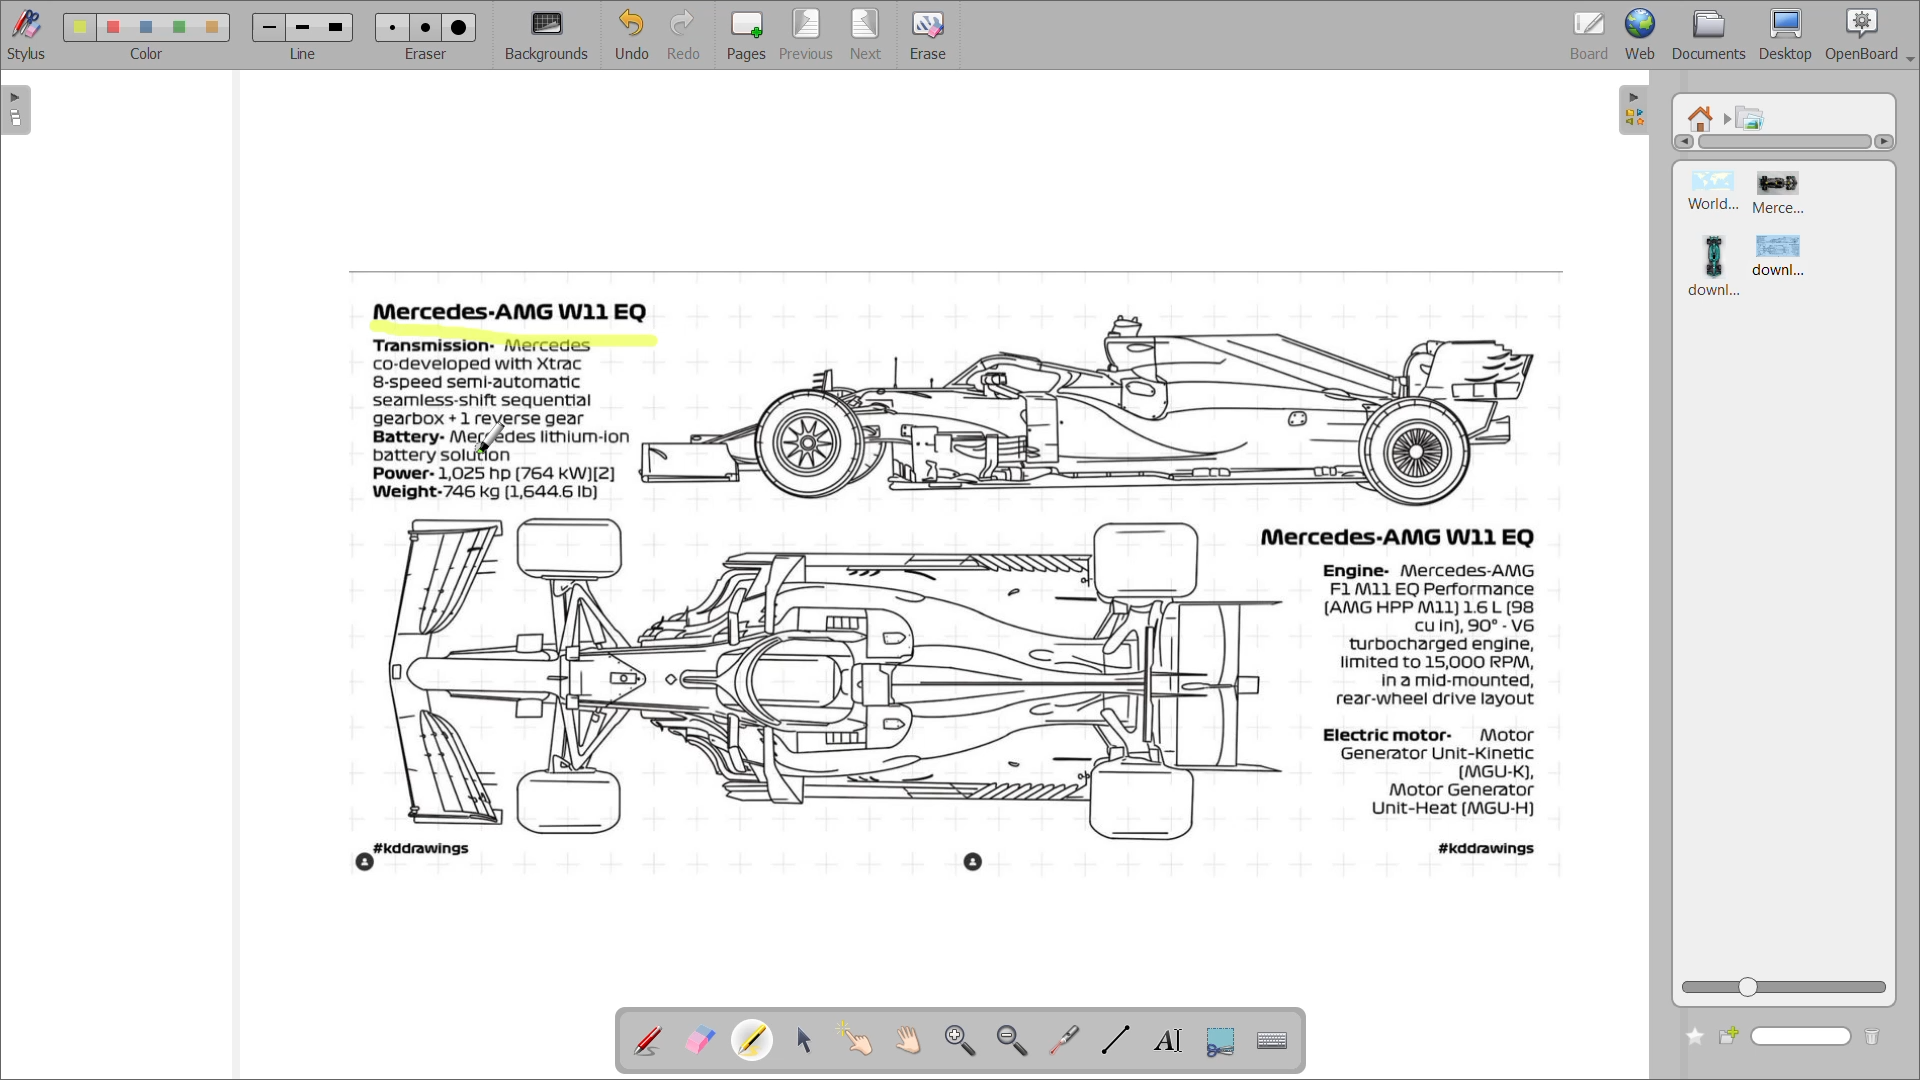  What do you see at coordinates (393, 27) in the screenshot?
I see `eraser 1` at bounding box center [393, 27].